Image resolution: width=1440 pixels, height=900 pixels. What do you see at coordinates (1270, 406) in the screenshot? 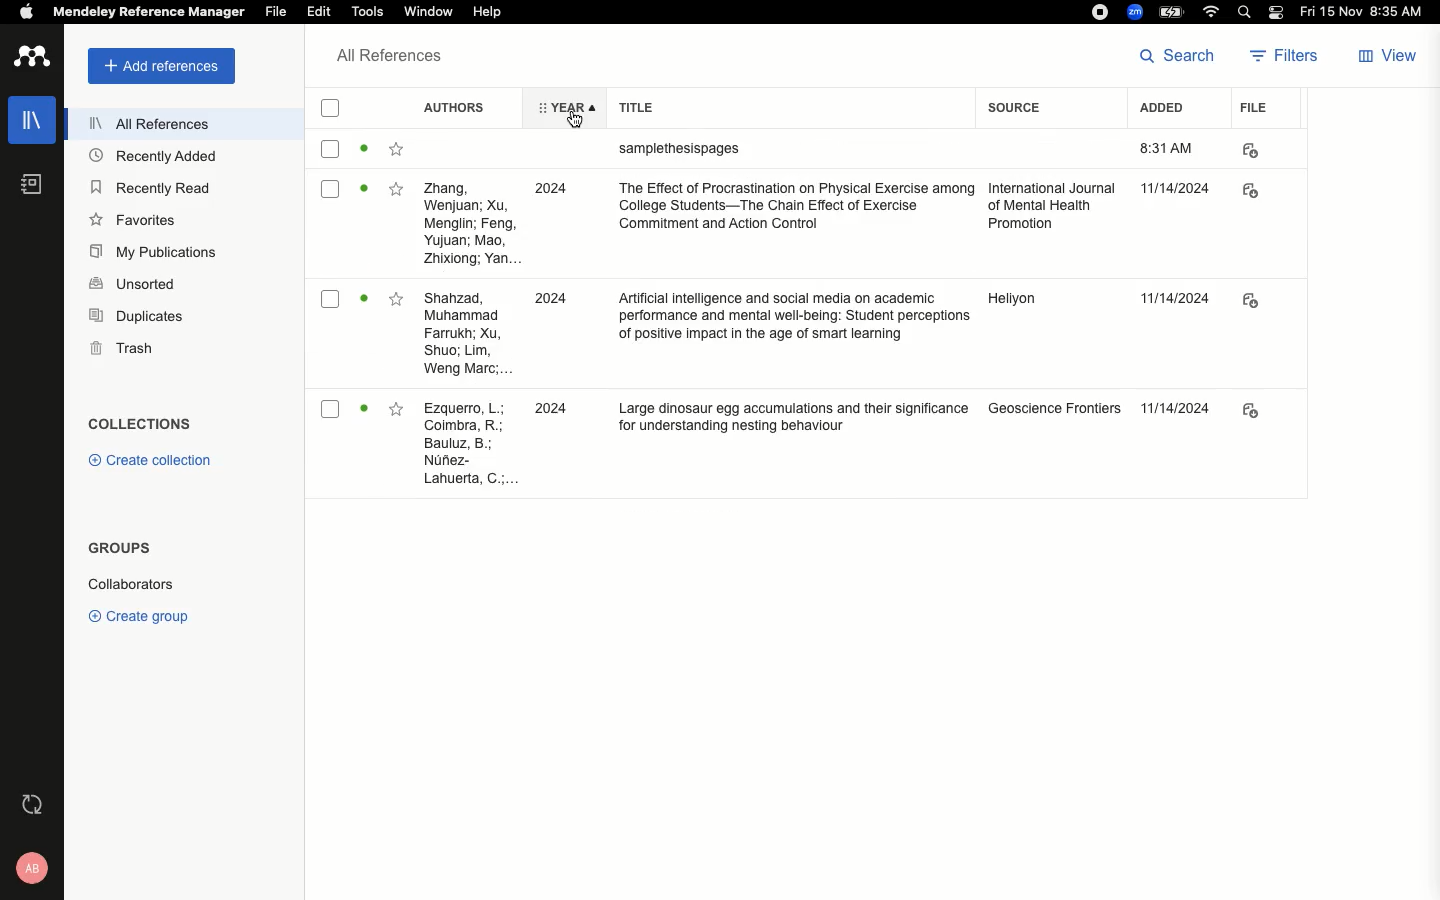
I see `file type` at bounding box center [1270, 406].